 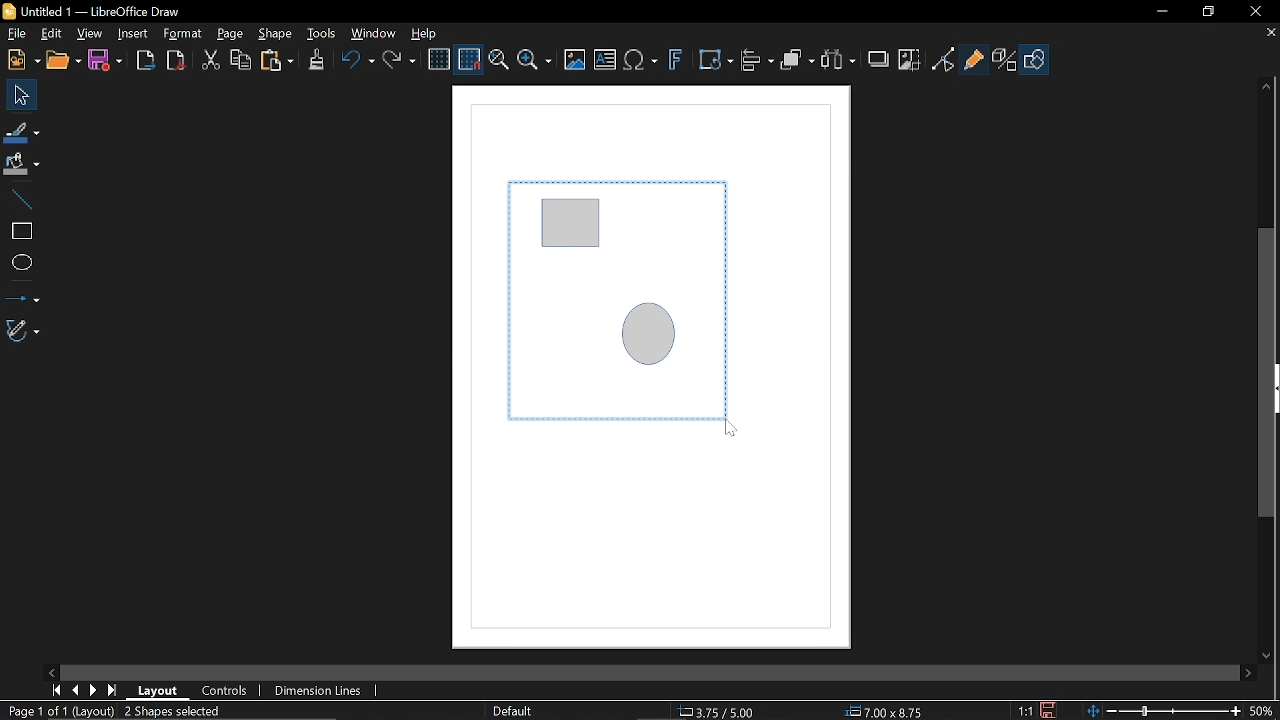 What do you see at coordinates (78, 690) in the screenshot?
I see `Previous page` at bounding box center [78, 690].